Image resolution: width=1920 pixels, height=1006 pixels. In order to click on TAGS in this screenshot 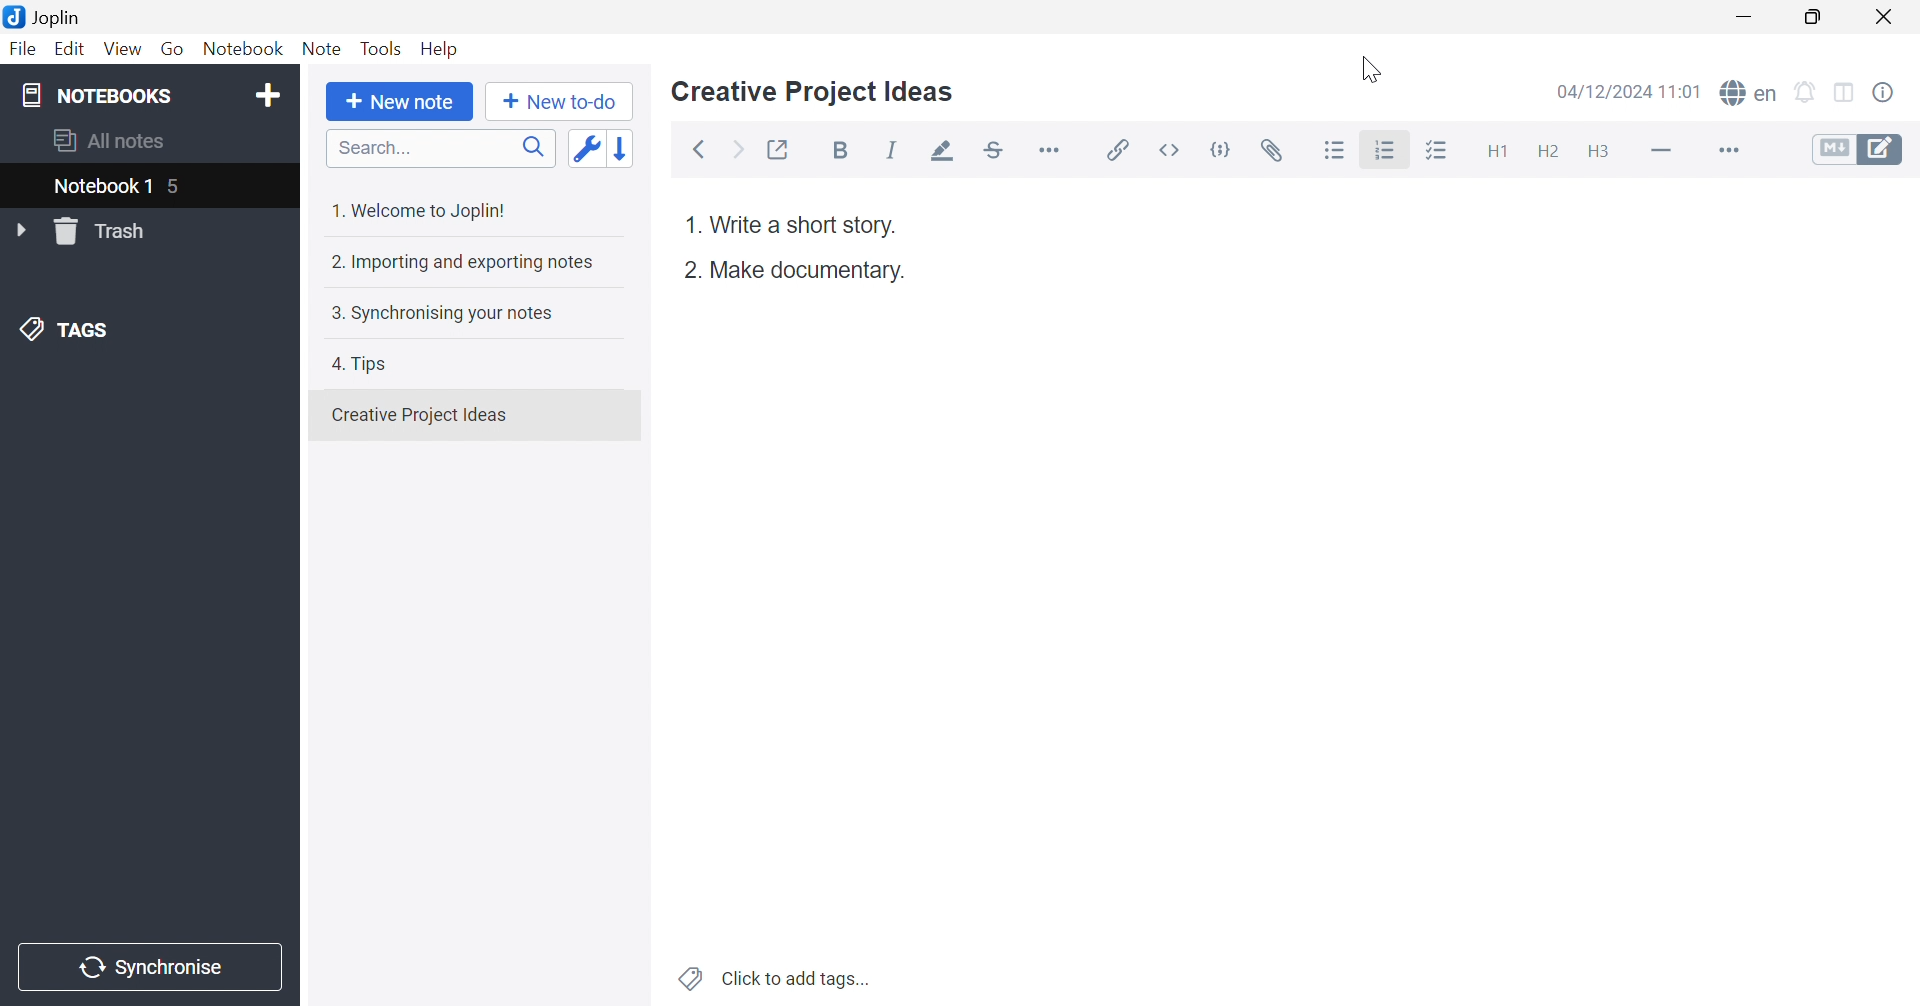, I will do `click(65, 332)`.